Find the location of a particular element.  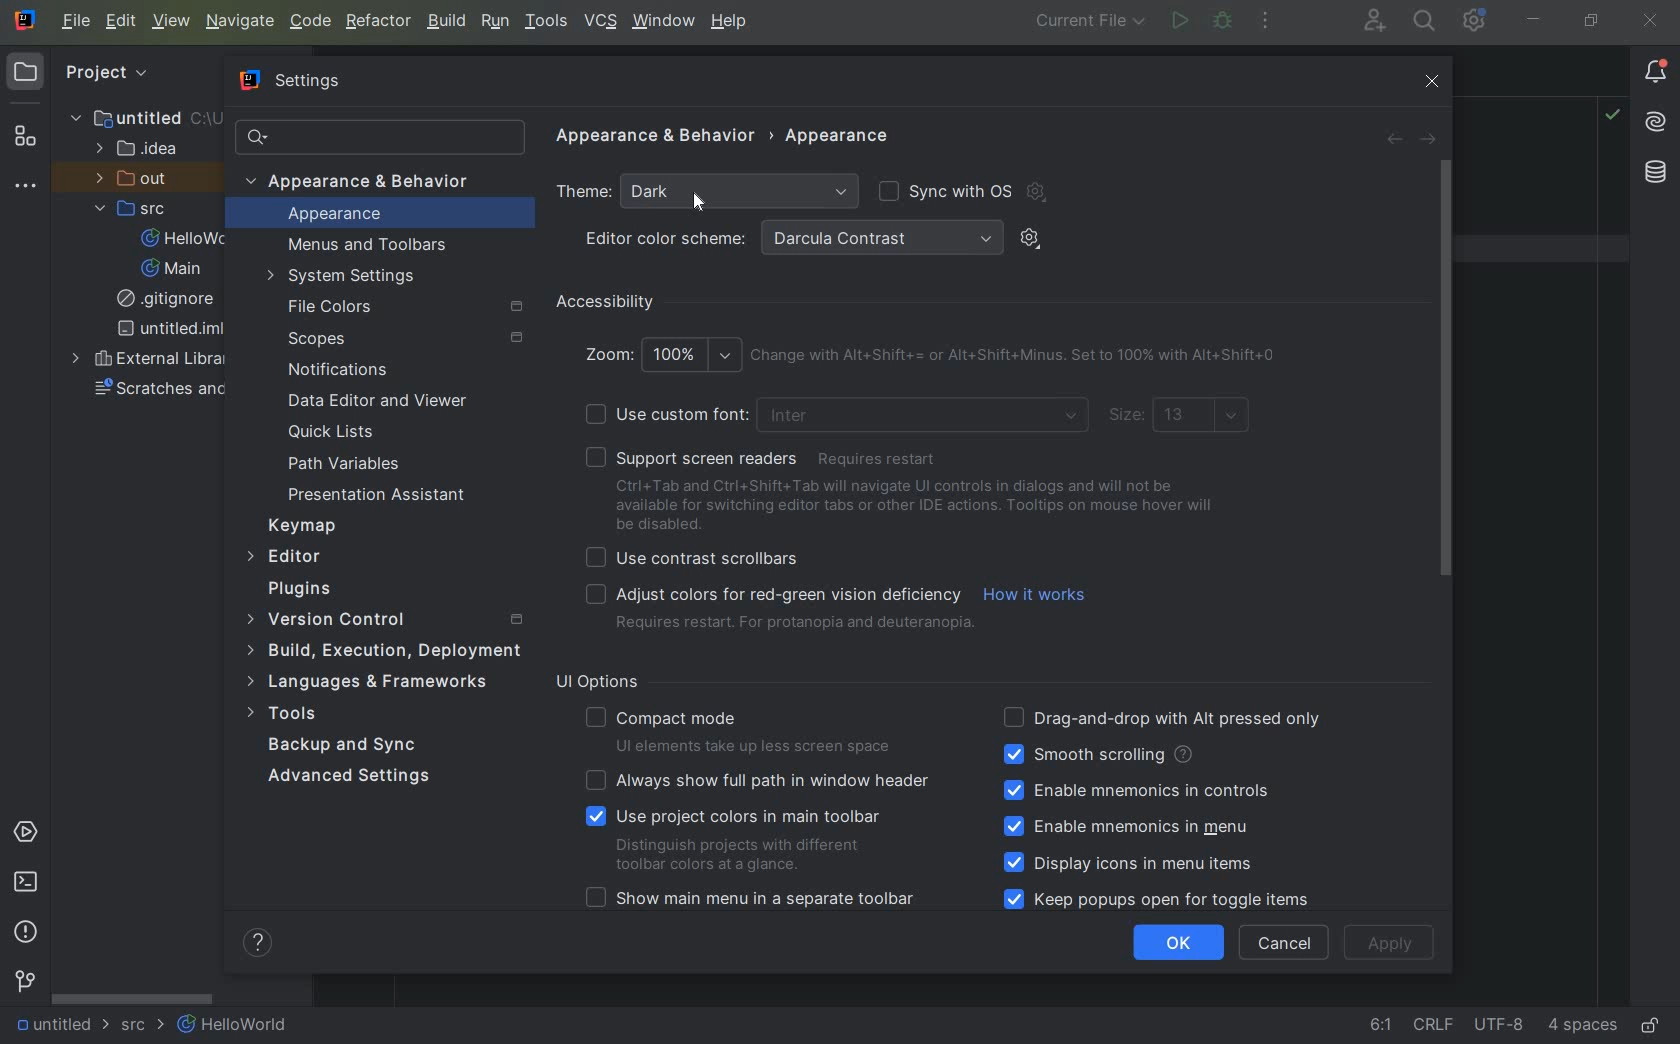

HelloWorld is located at coordinates (234, 1026).